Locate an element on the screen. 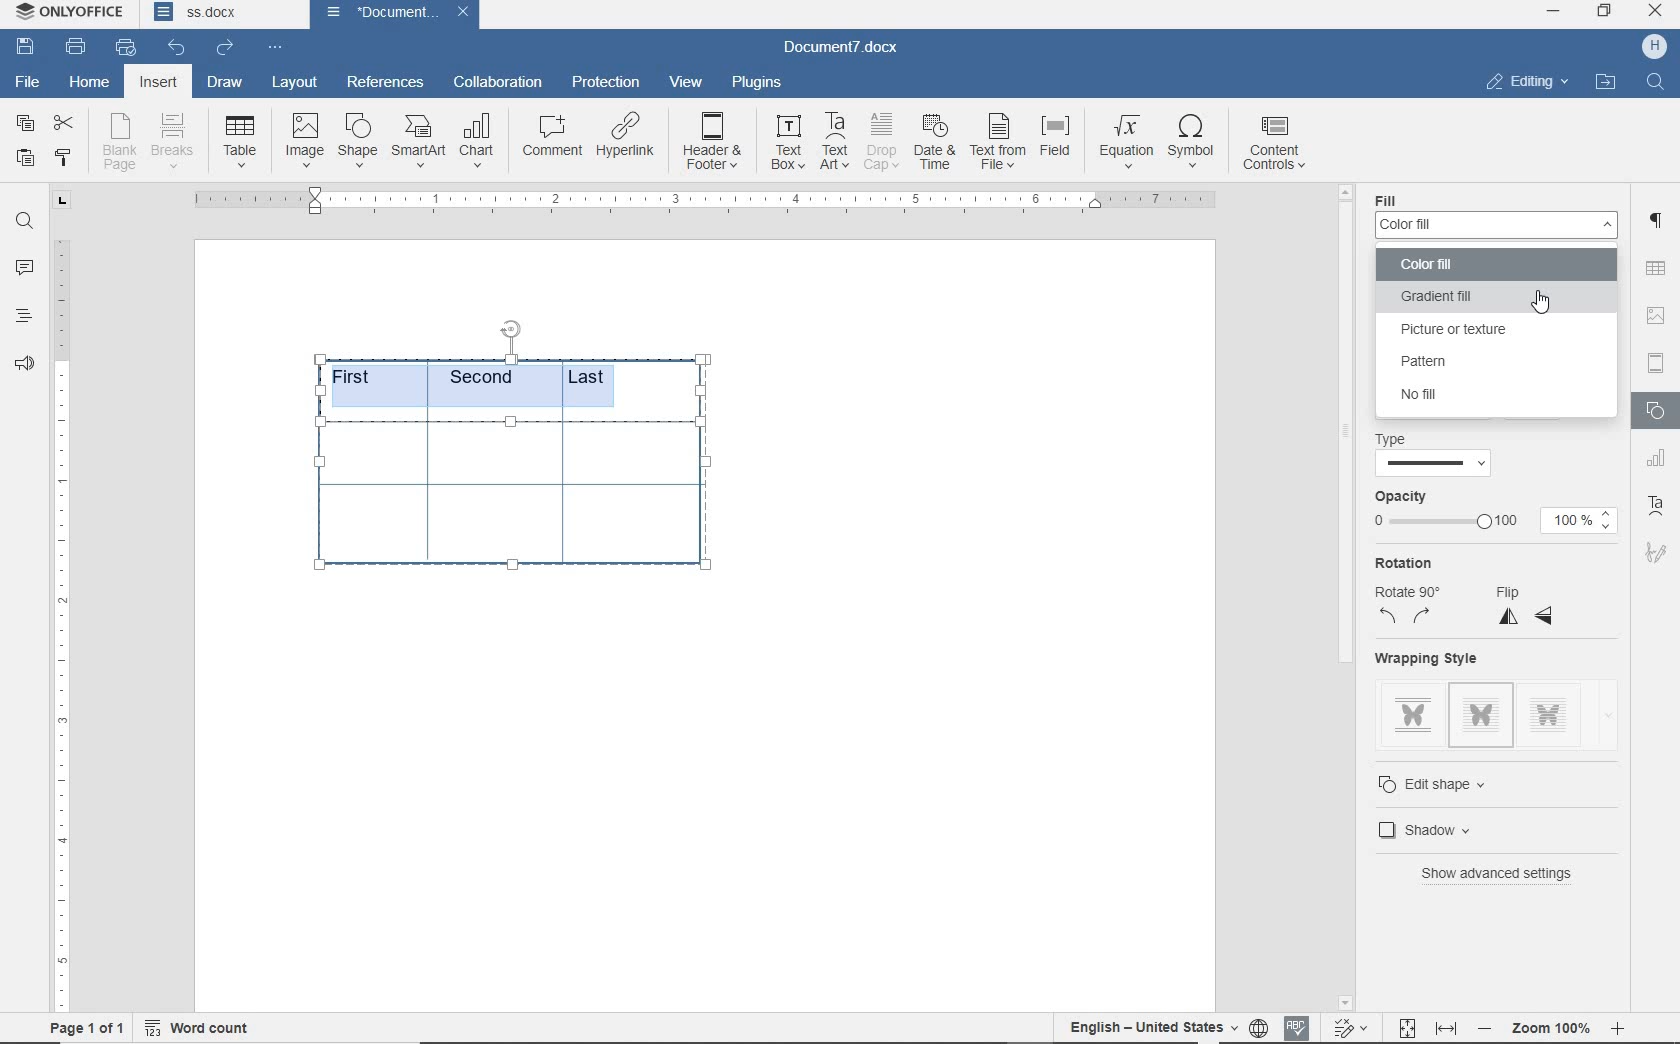  position table is located at coordinates (510, 327).